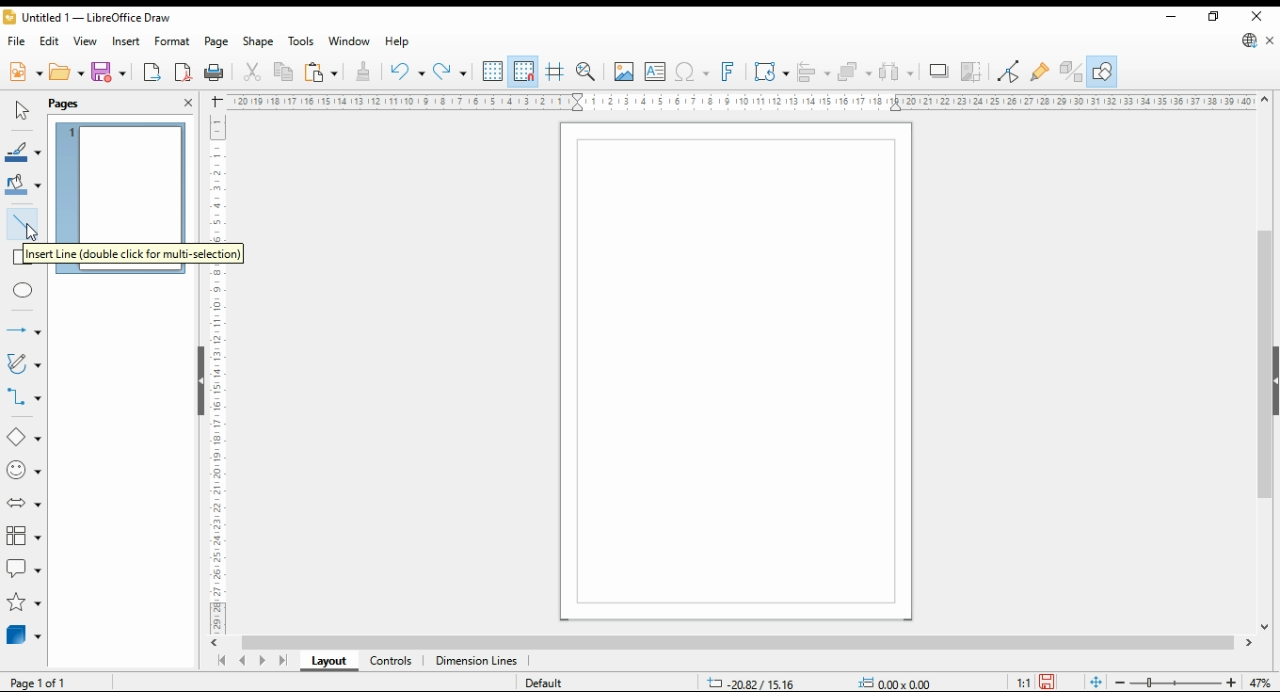  I want to click on open , so click(67, 72).